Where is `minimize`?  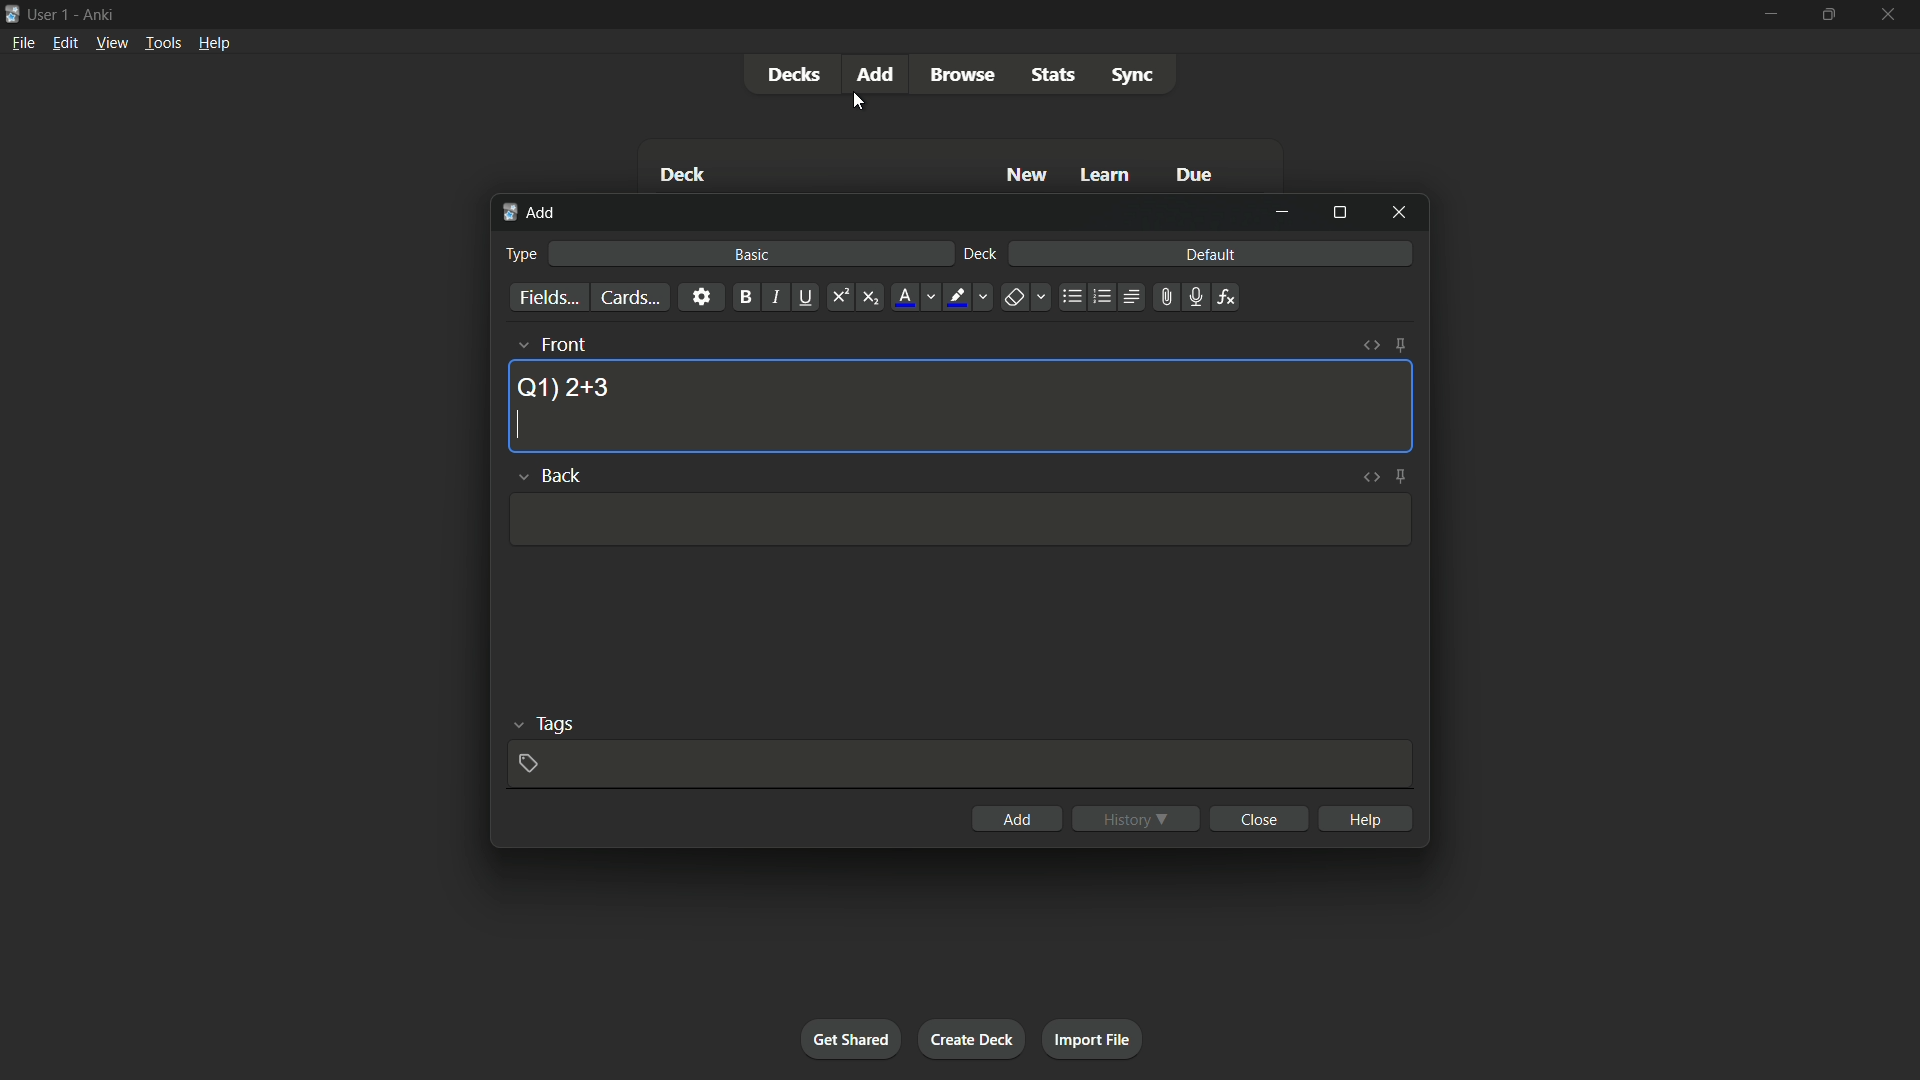 minimize is located at coordinates (1282, 212).